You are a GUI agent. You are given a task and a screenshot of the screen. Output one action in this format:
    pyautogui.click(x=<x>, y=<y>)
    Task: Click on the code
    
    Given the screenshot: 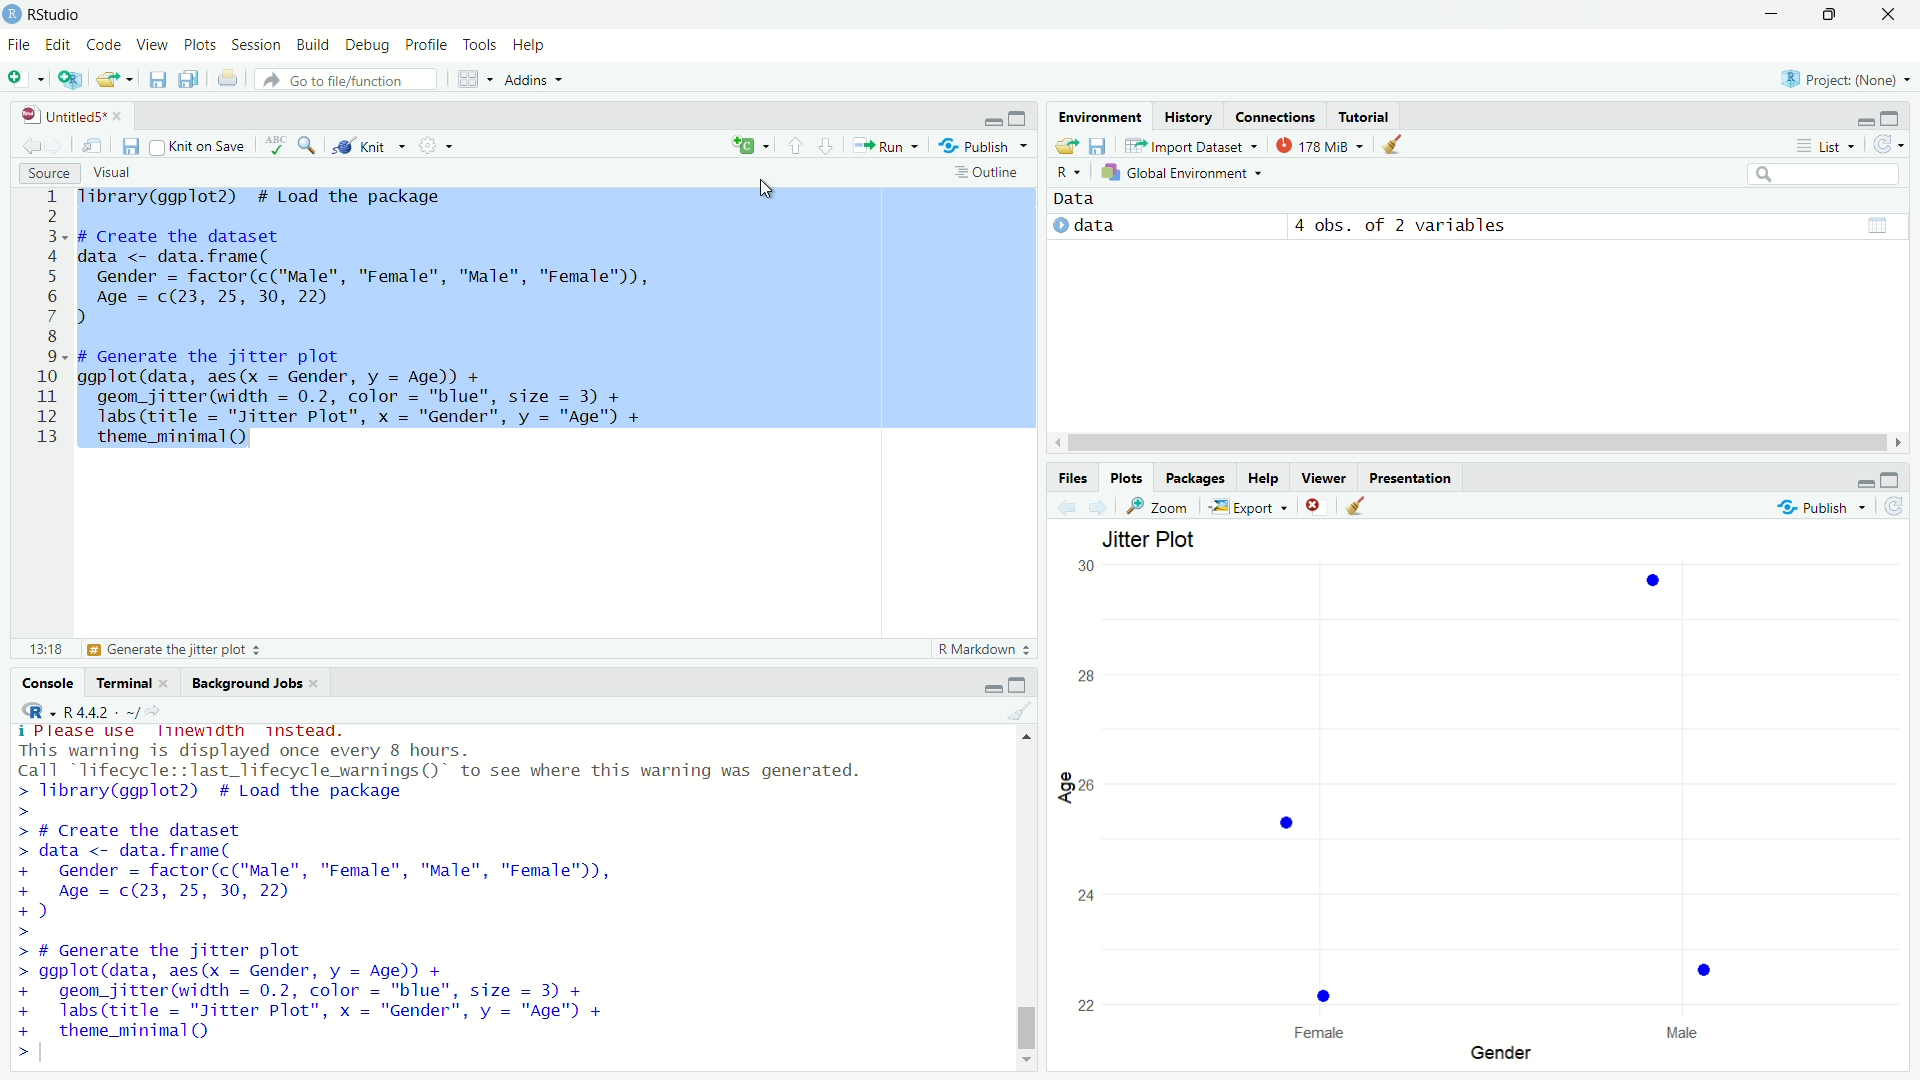 What is the action you would take?
    pyautogui.click(x=101, y=44)
    